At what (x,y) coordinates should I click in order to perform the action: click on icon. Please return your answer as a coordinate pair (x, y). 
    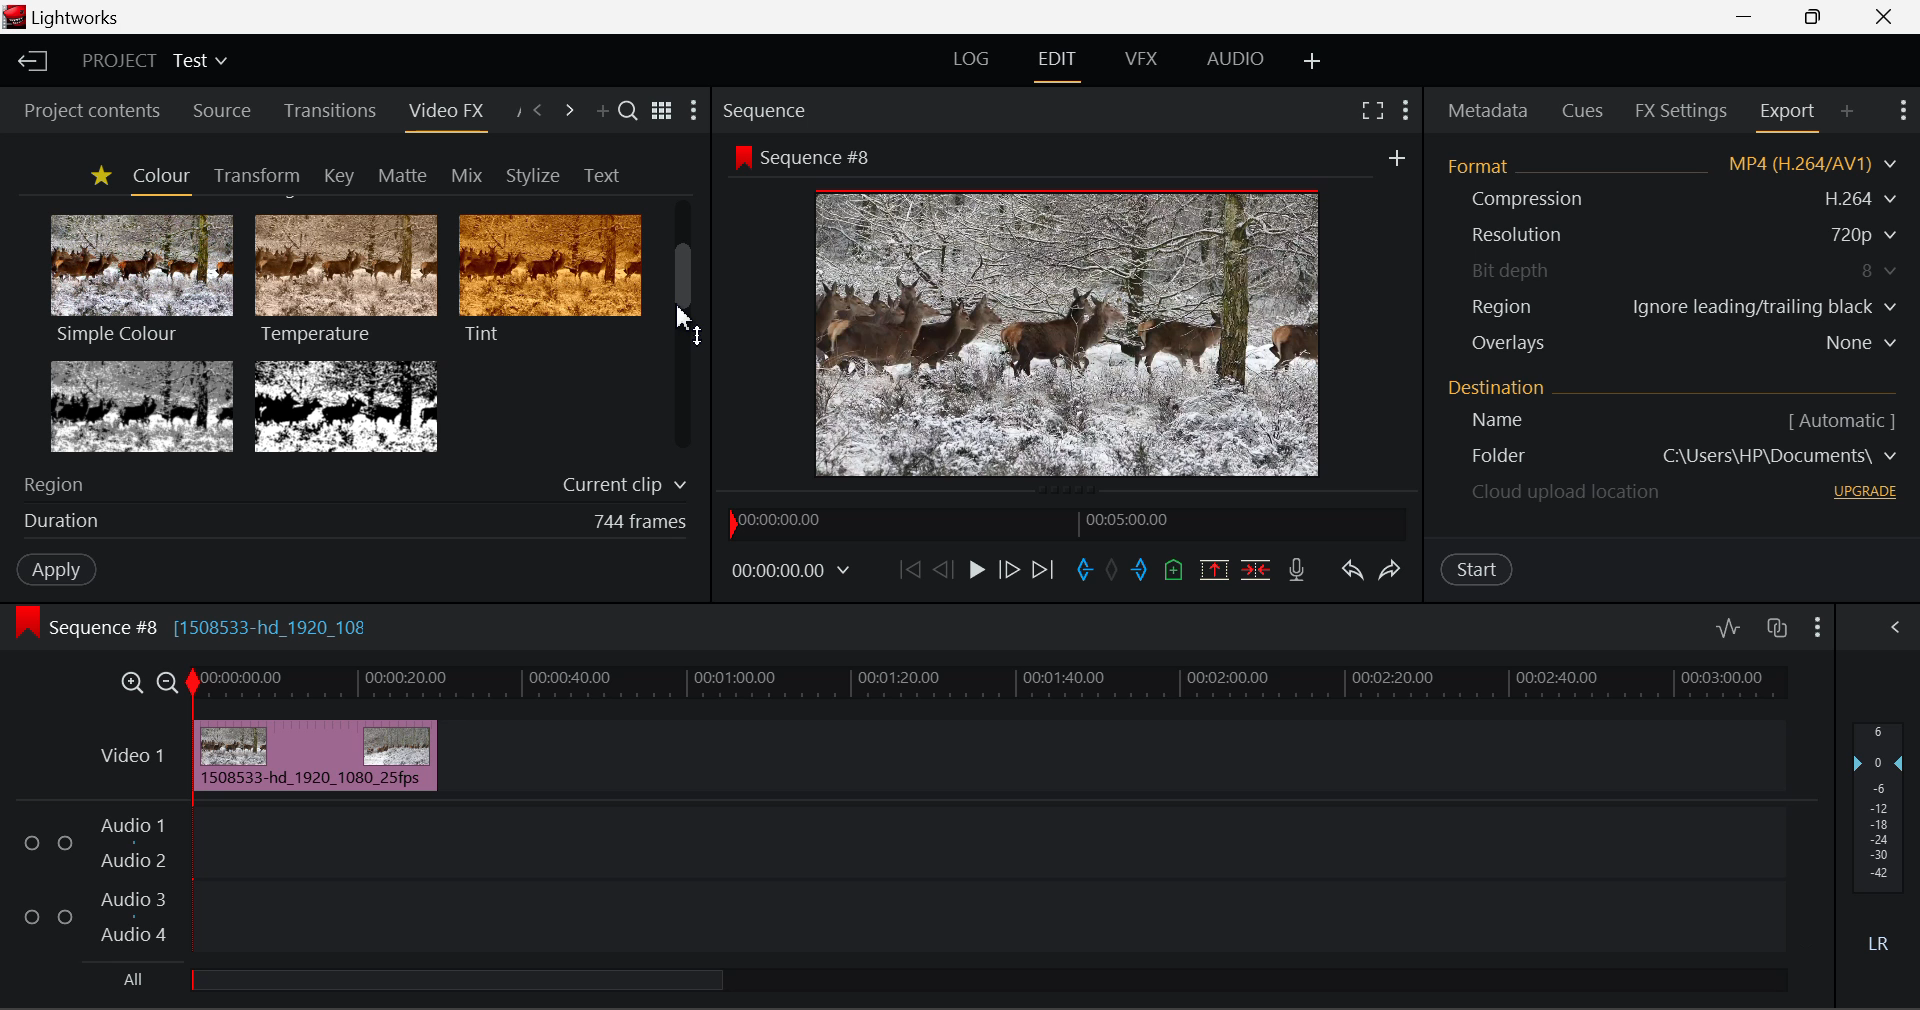
    Looking at the image, I should click on (28, 622).